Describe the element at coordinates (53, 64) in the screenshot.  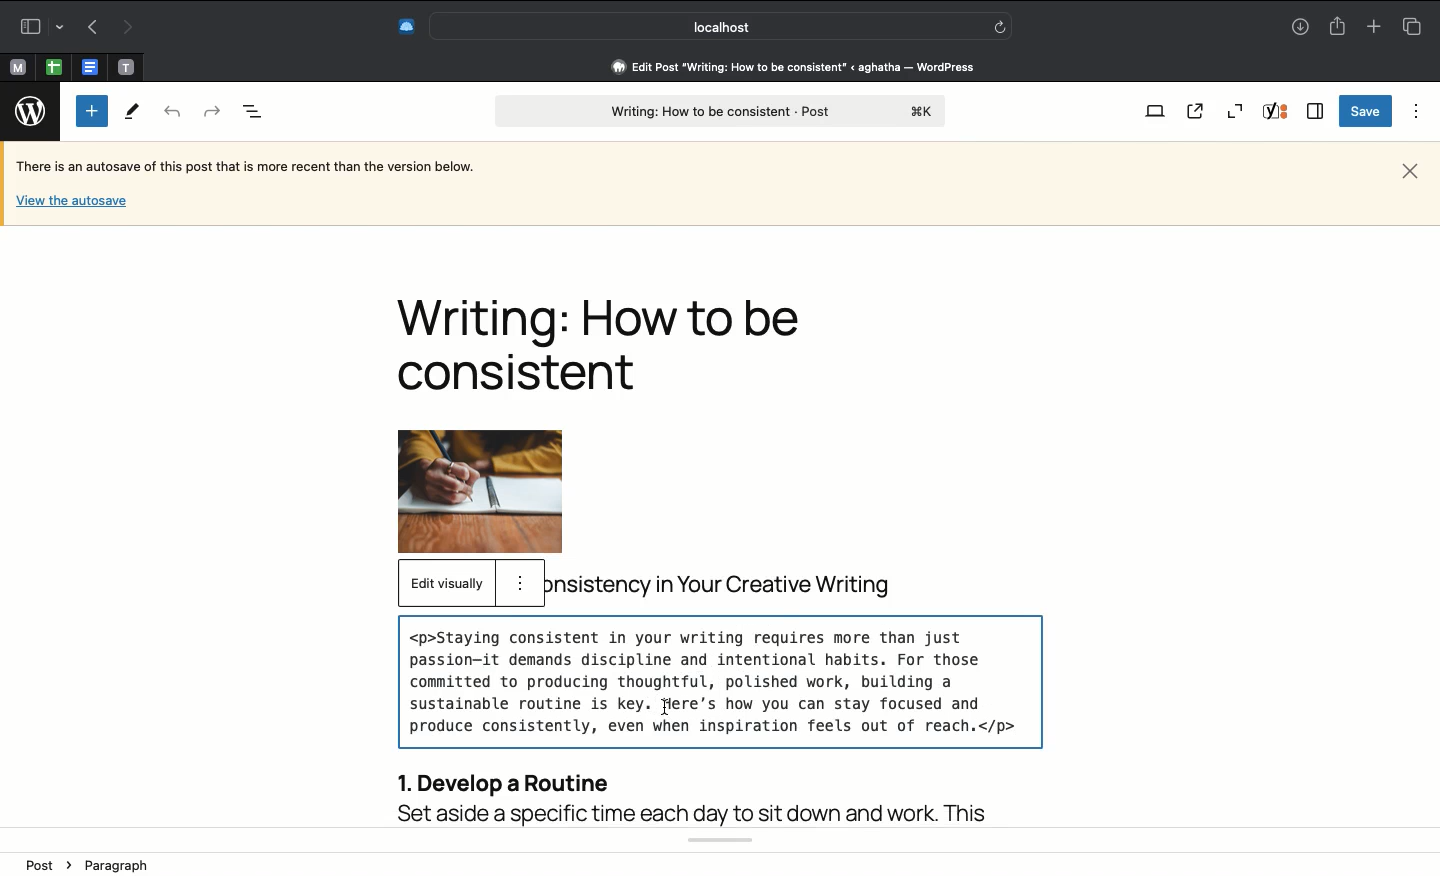
I see `pinned tab, google sheet` at that location.